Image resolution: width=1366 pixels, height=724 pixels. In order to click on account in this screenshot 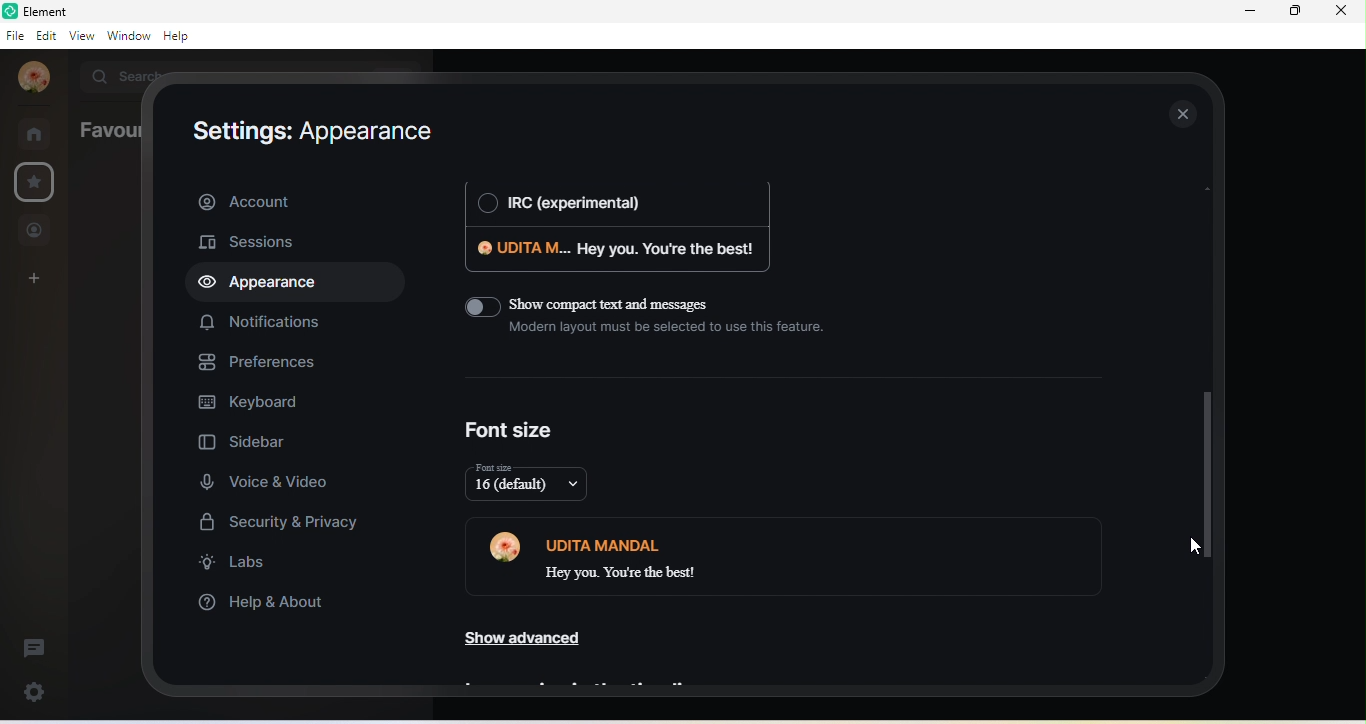, I will do `click(294, 199)`.